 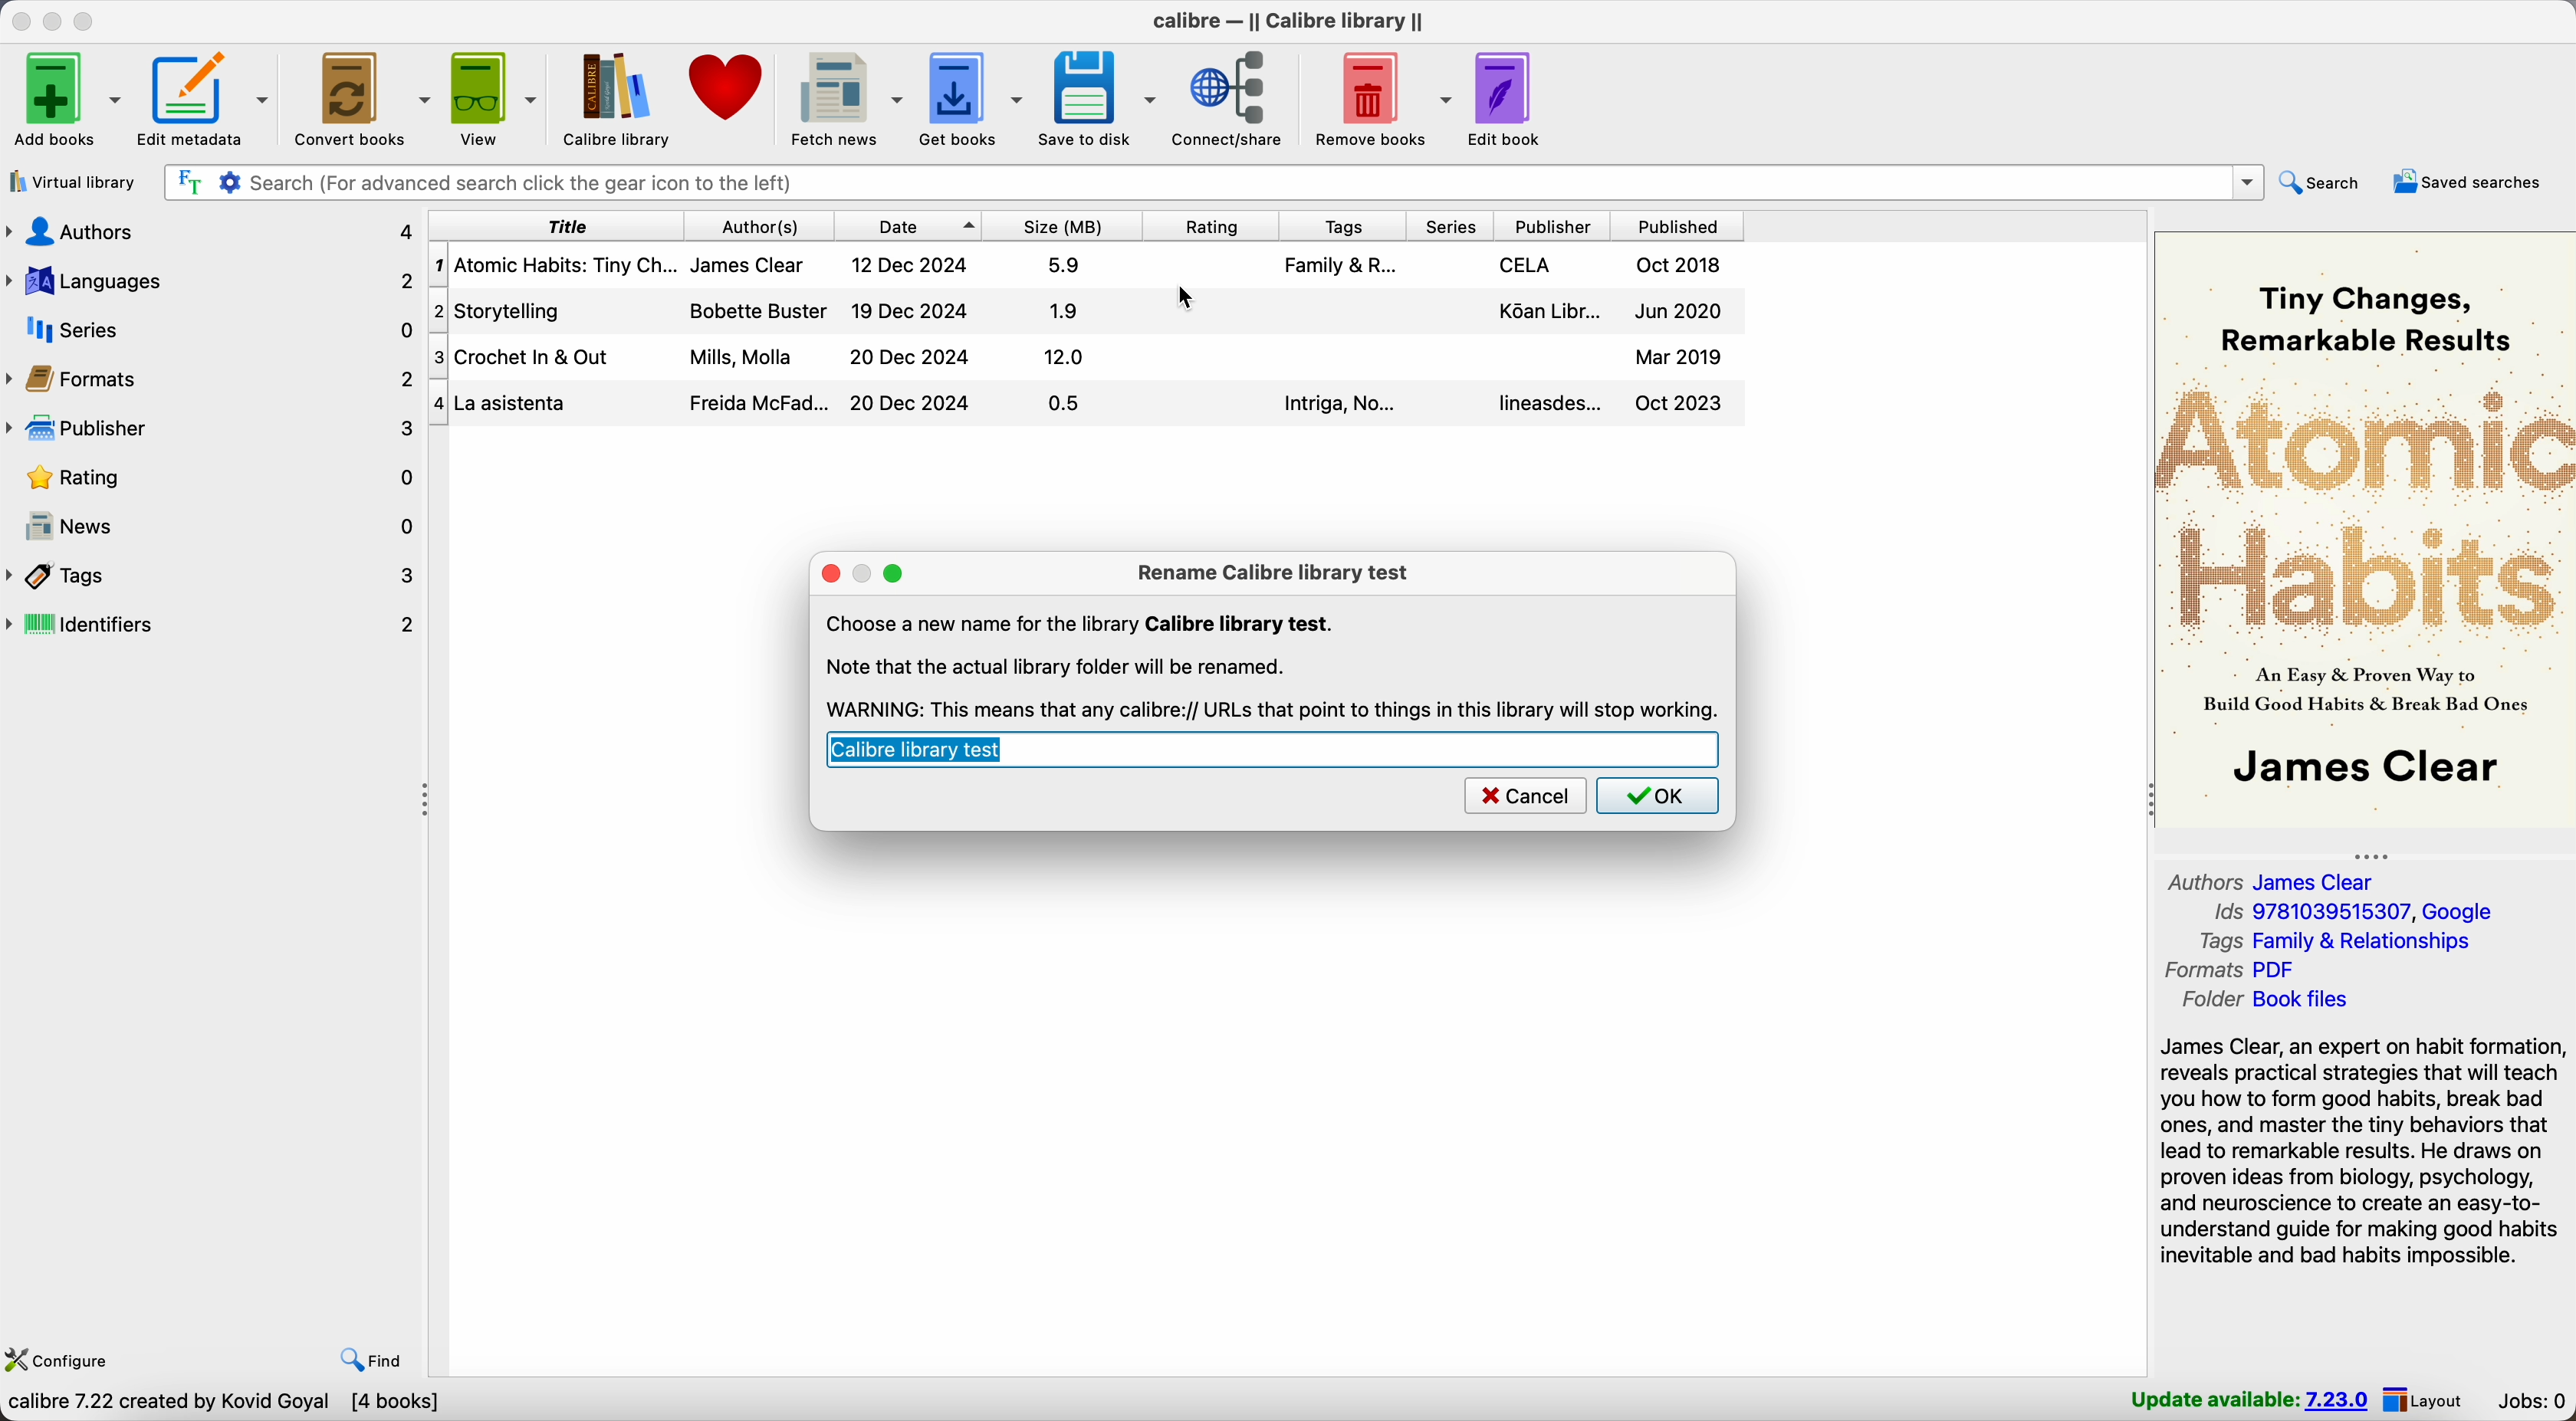 I want to click on find, so click(x=370, y=1360).